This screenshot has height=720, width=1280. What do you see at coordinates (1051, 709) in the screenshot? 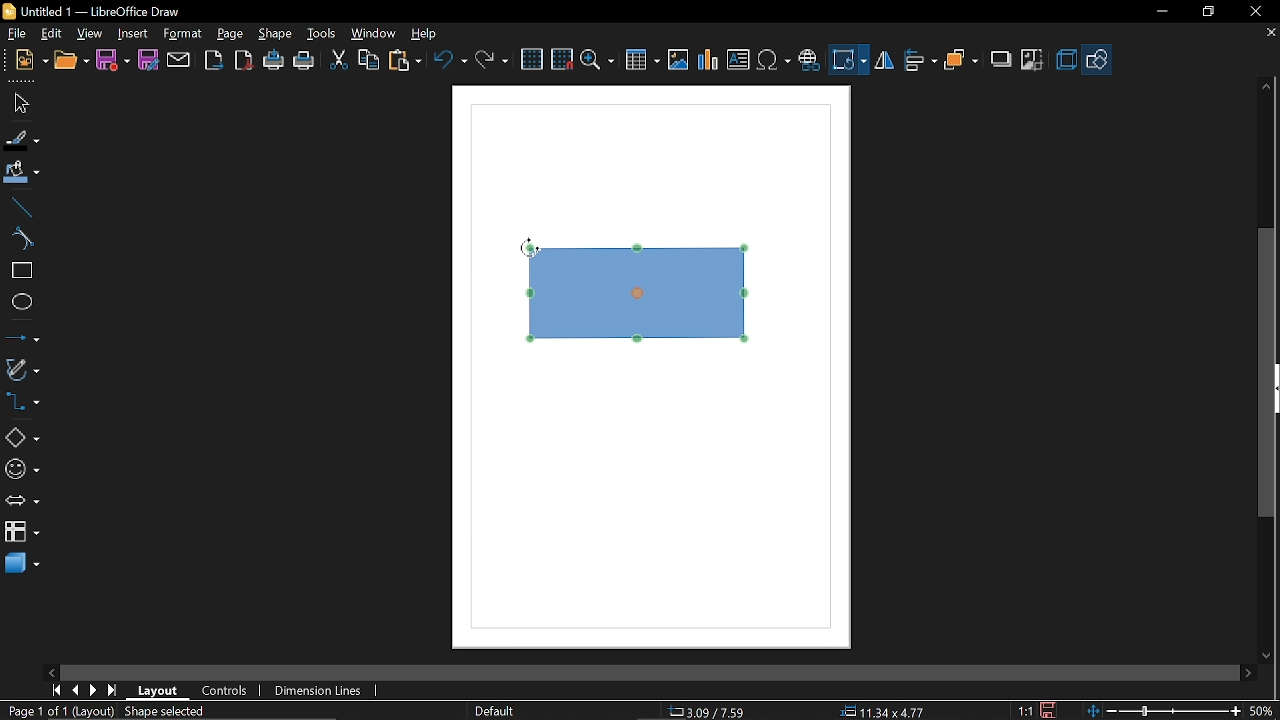
I see `save` at bounding box center [1051, 709].